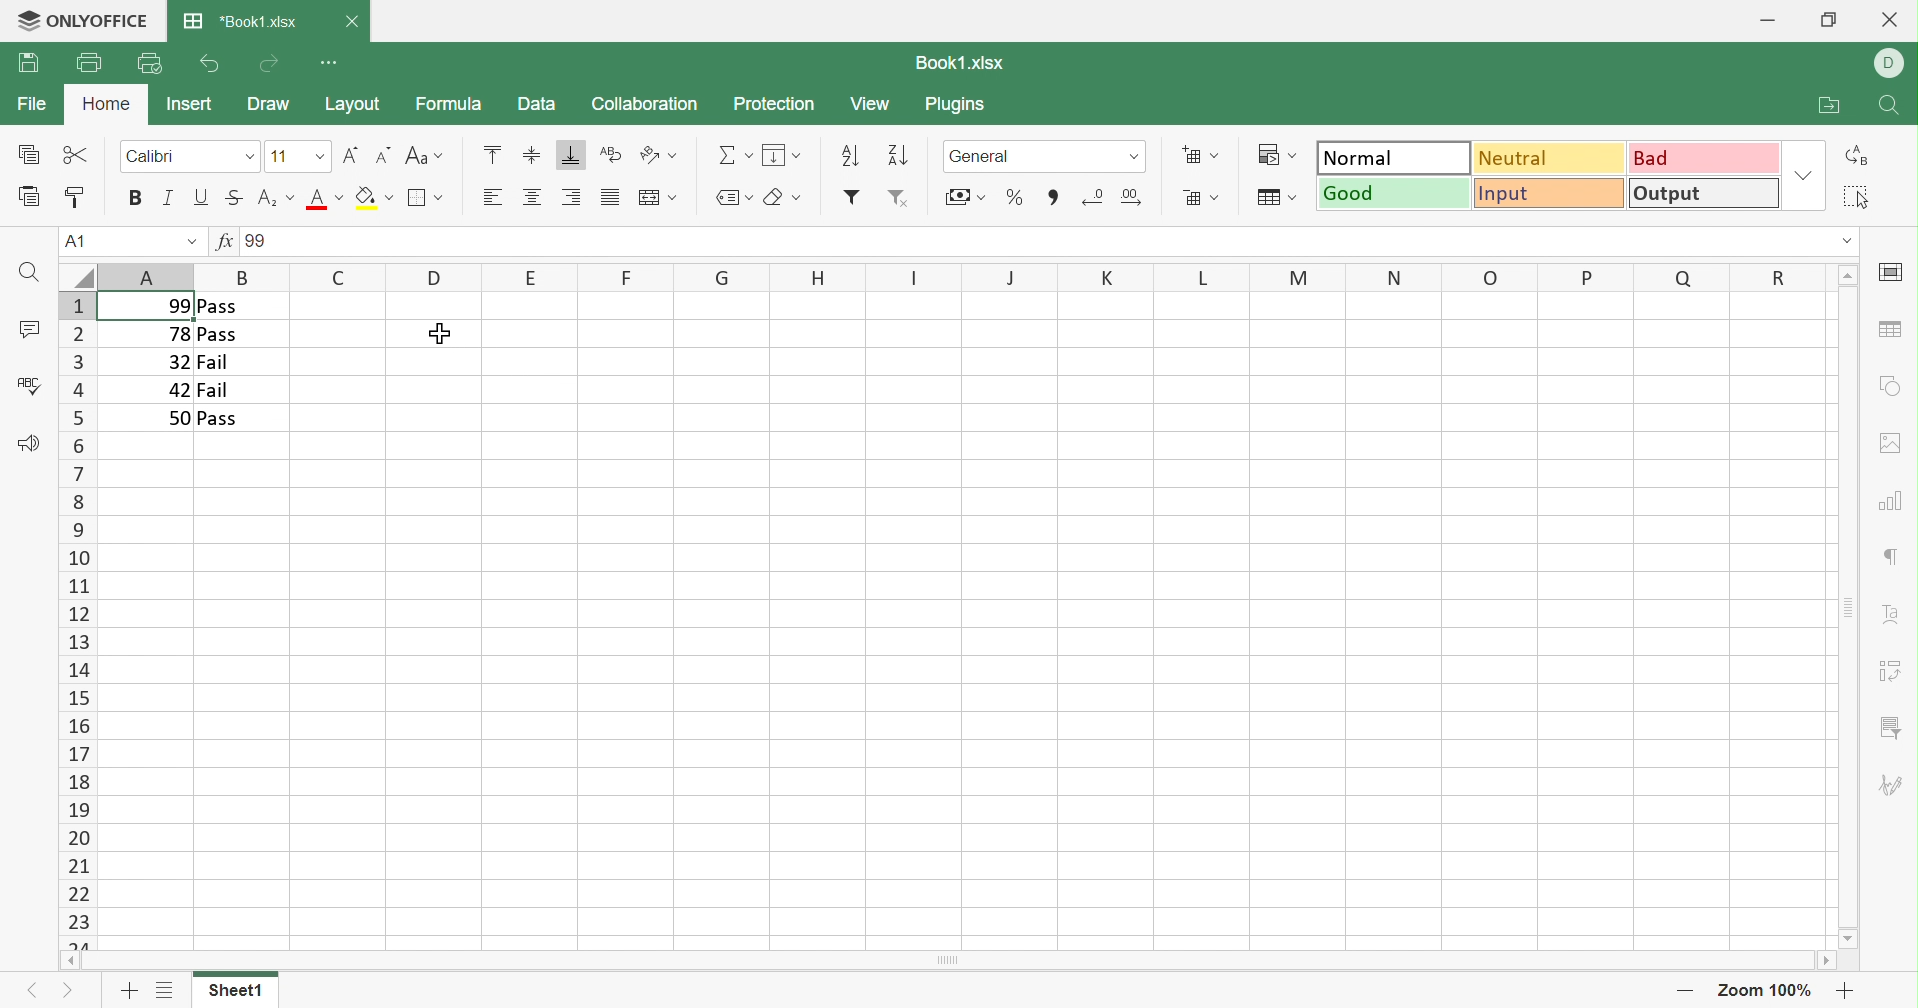 This screenshot has height=1008, width=1918. What do you see at coordinates (1857, 196) in the screenshot?
I see `Select all` at bounding box center [1857, 196].